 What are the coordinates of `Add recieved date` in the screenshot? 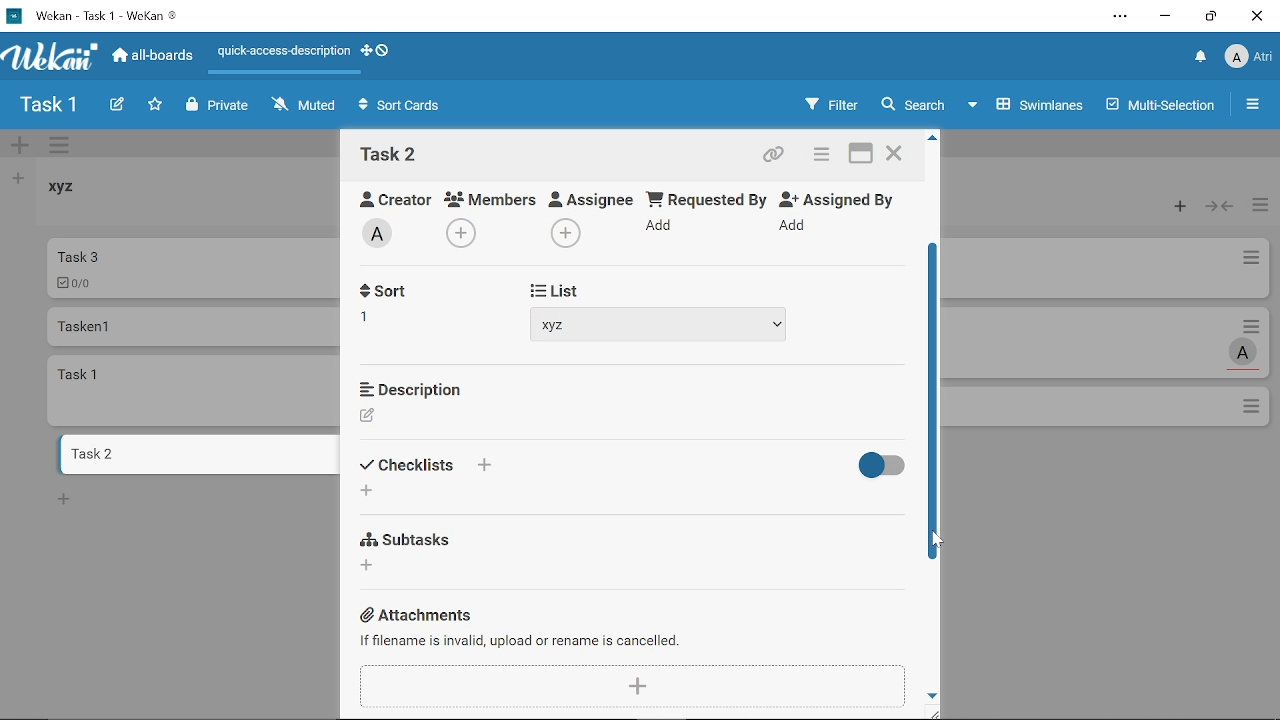 It's located at (376, 321).